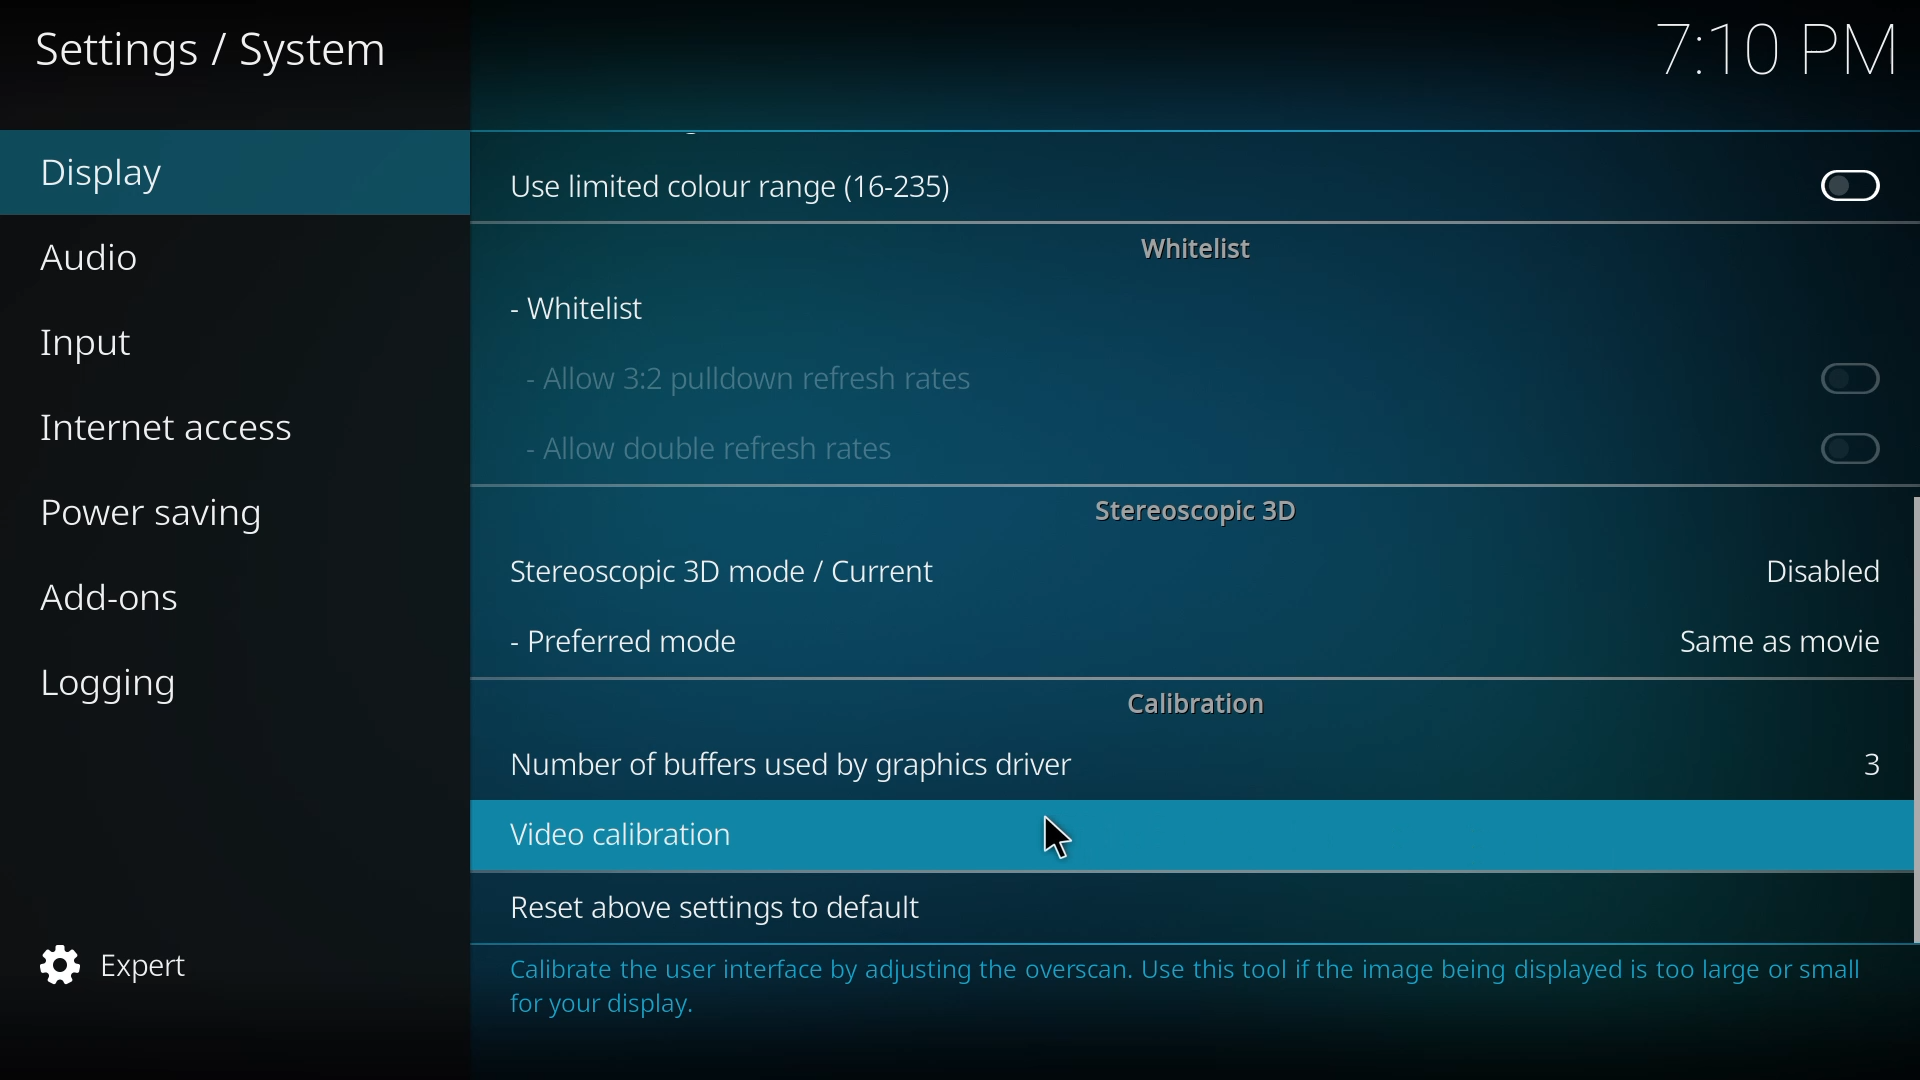 The height and width of the screenshot is (1080, 1920). I want to click on display, so click(121, 174).